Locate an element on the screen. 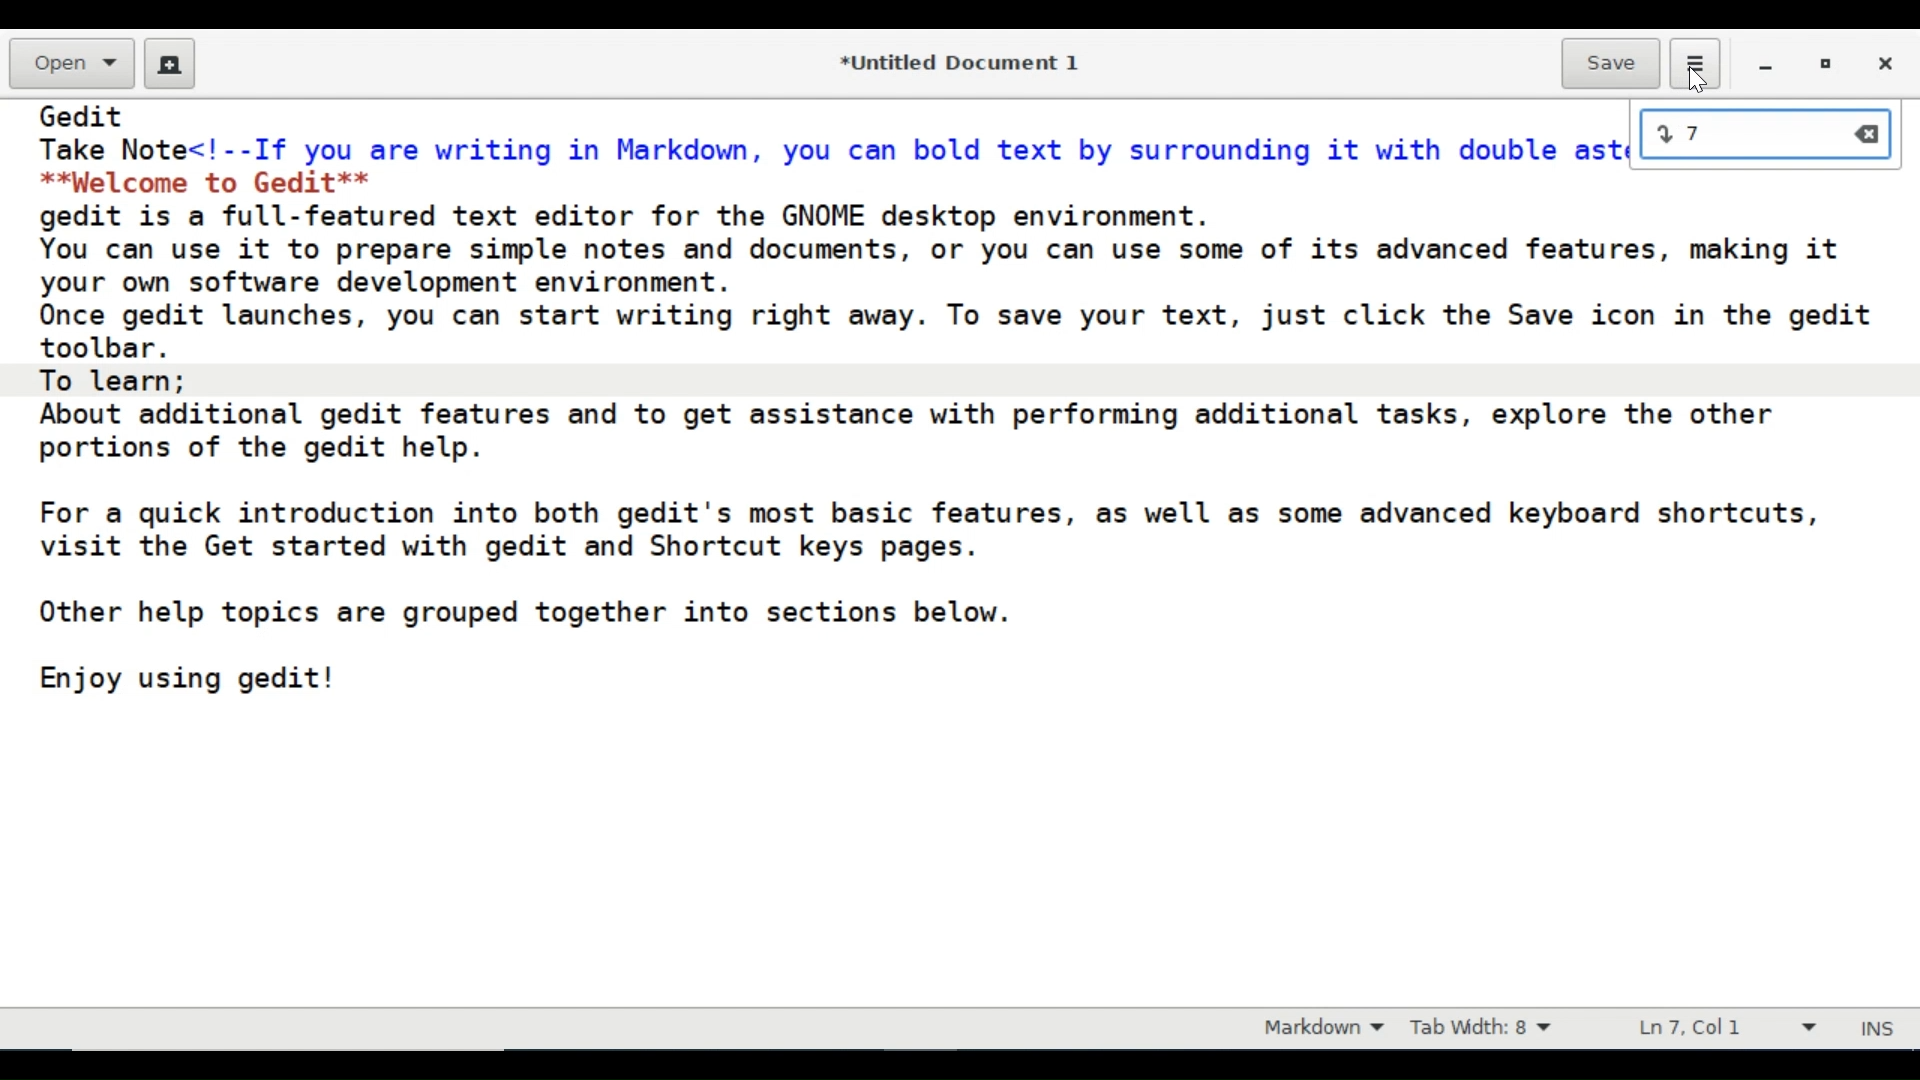 This screenshot has width=1920, height=1080. Save is located at coordinates (1610, 65).